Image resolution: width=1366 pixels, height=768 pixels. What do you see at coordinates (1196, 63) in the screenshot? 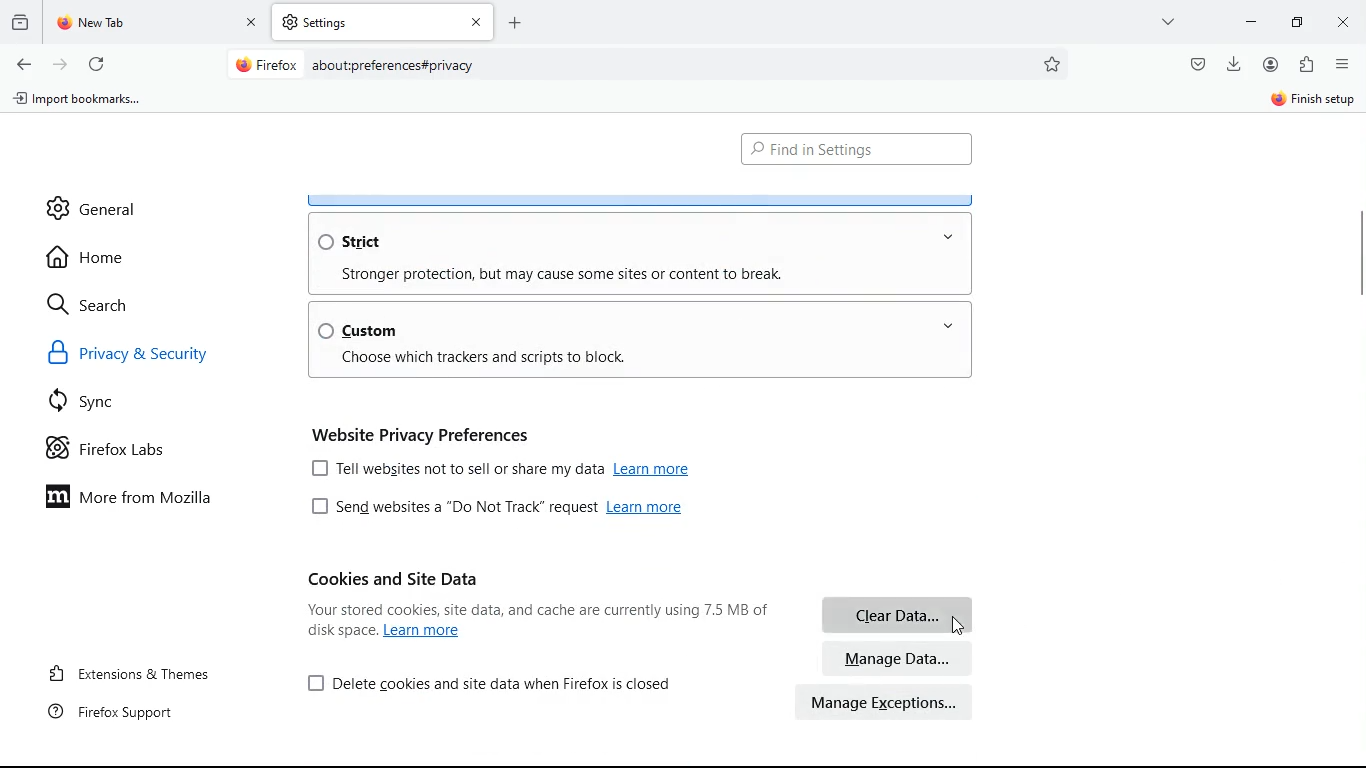
I see `pocket` at bounding box center [1196, 63].